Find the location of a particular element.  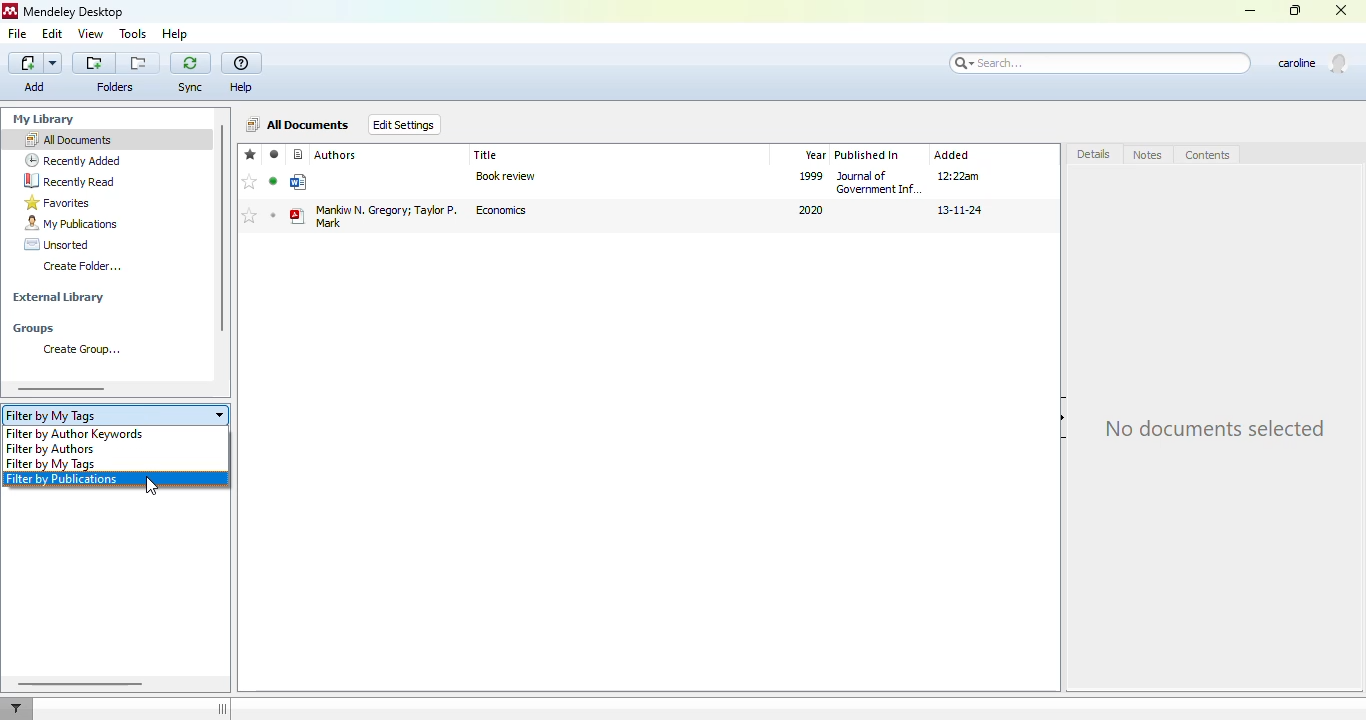

mark as unread is located at coordinates (273, 215).